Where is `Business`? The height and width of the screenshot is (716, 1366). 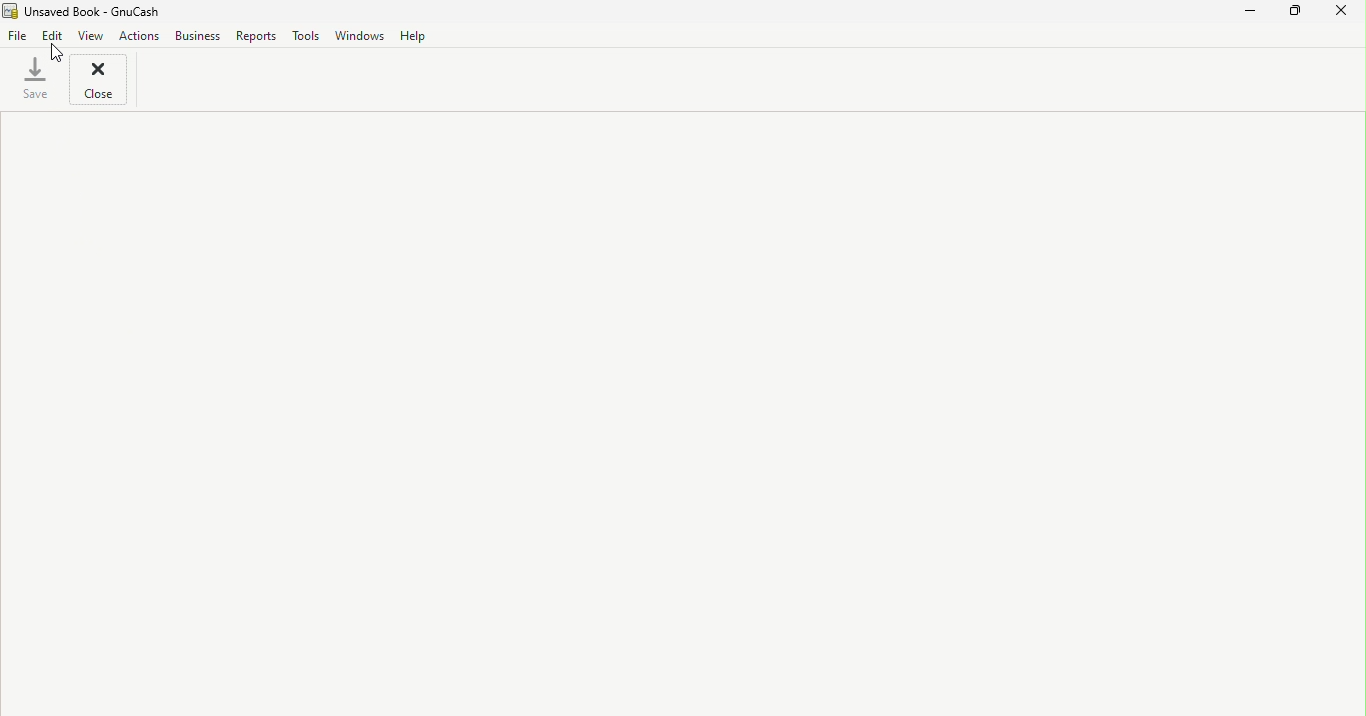
Business is located at coordinates (195, 36).